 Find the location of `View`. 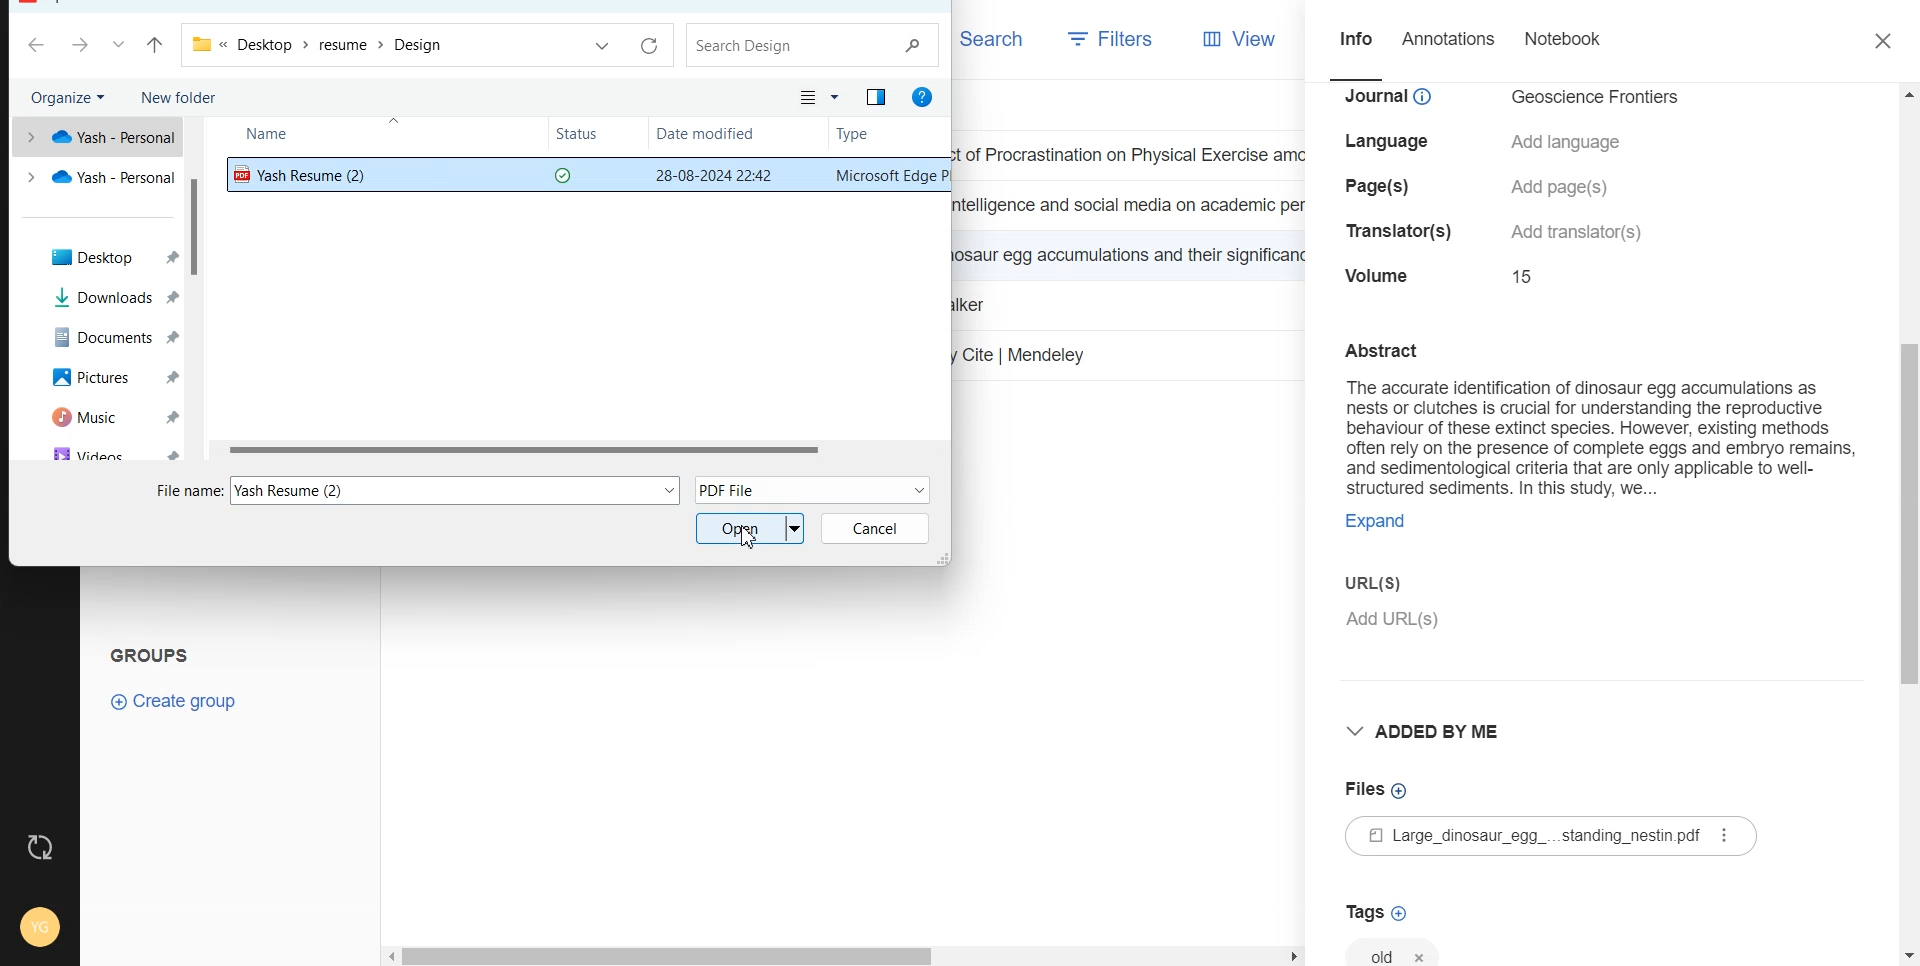

View is located at coordinates (1241, 40).